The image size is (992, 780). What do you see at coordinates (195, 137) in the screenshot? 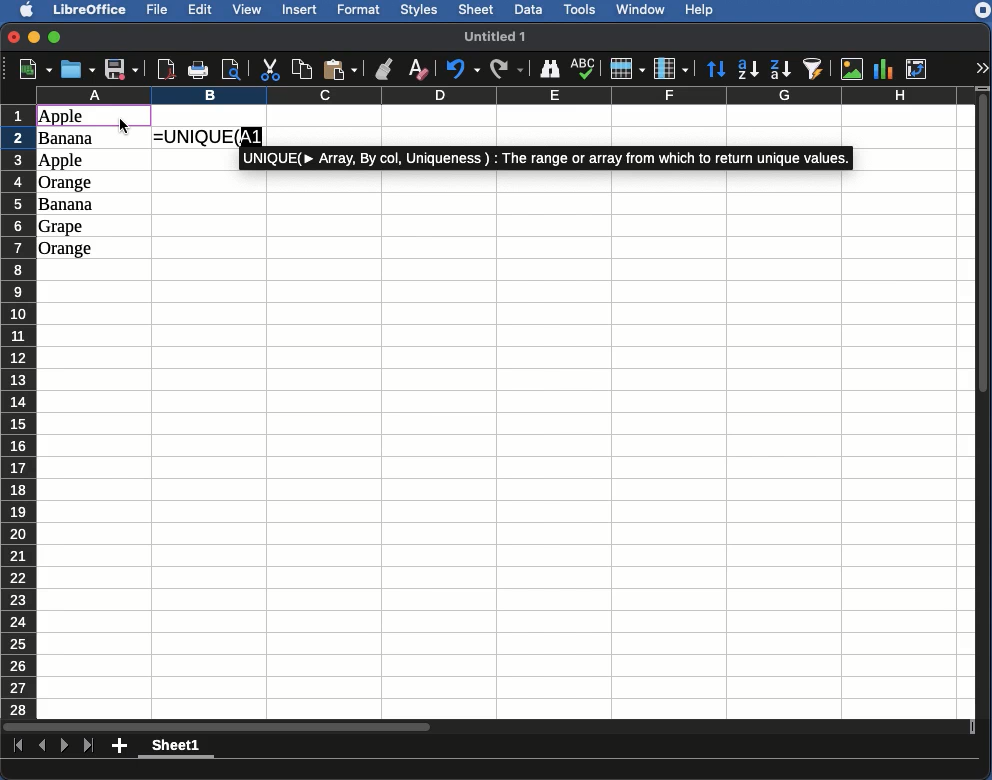
I see `=UNIQUE(` at bounding box center [195, 137].